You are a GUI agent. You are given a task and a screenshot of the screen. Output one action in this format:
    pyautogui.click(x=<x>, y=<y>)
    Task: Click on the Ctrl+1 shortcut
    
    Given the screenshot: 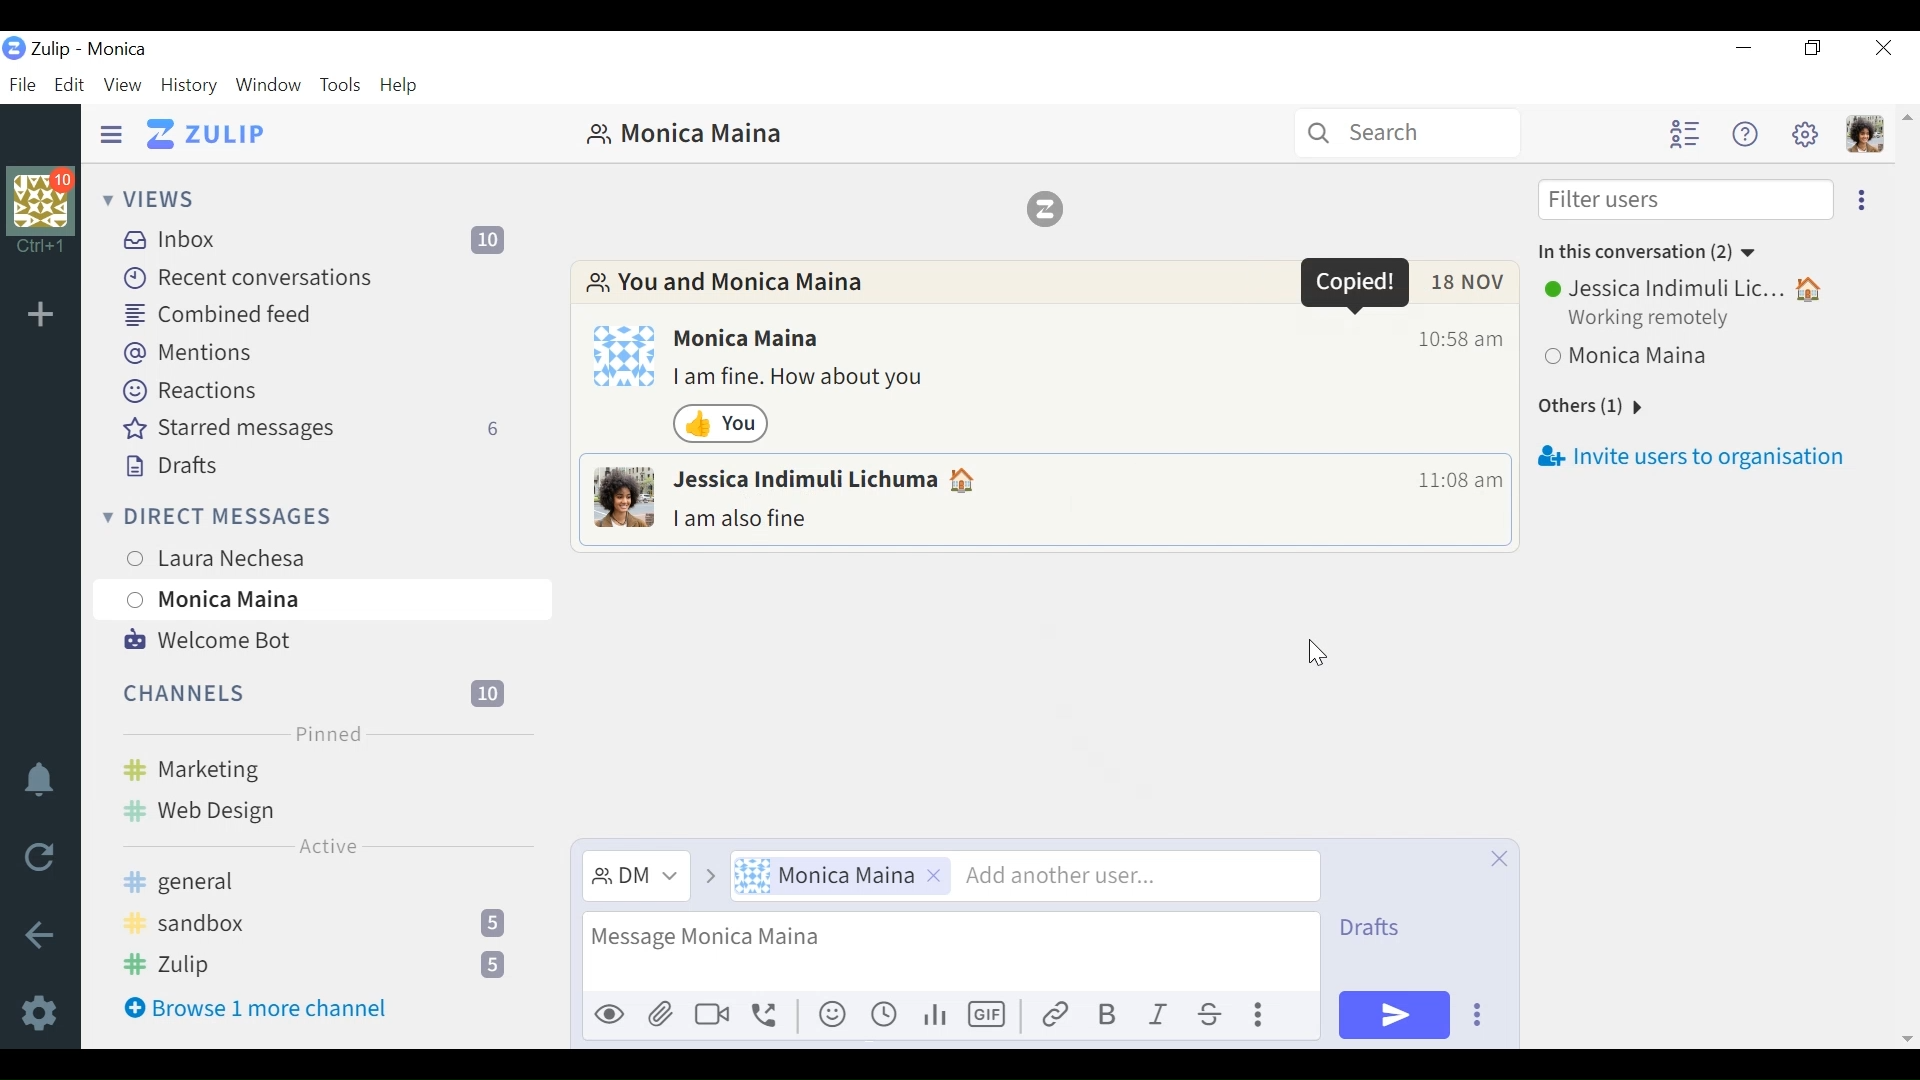 What is the action you would take?
    pyautogui.click(x=41, y=246)
    